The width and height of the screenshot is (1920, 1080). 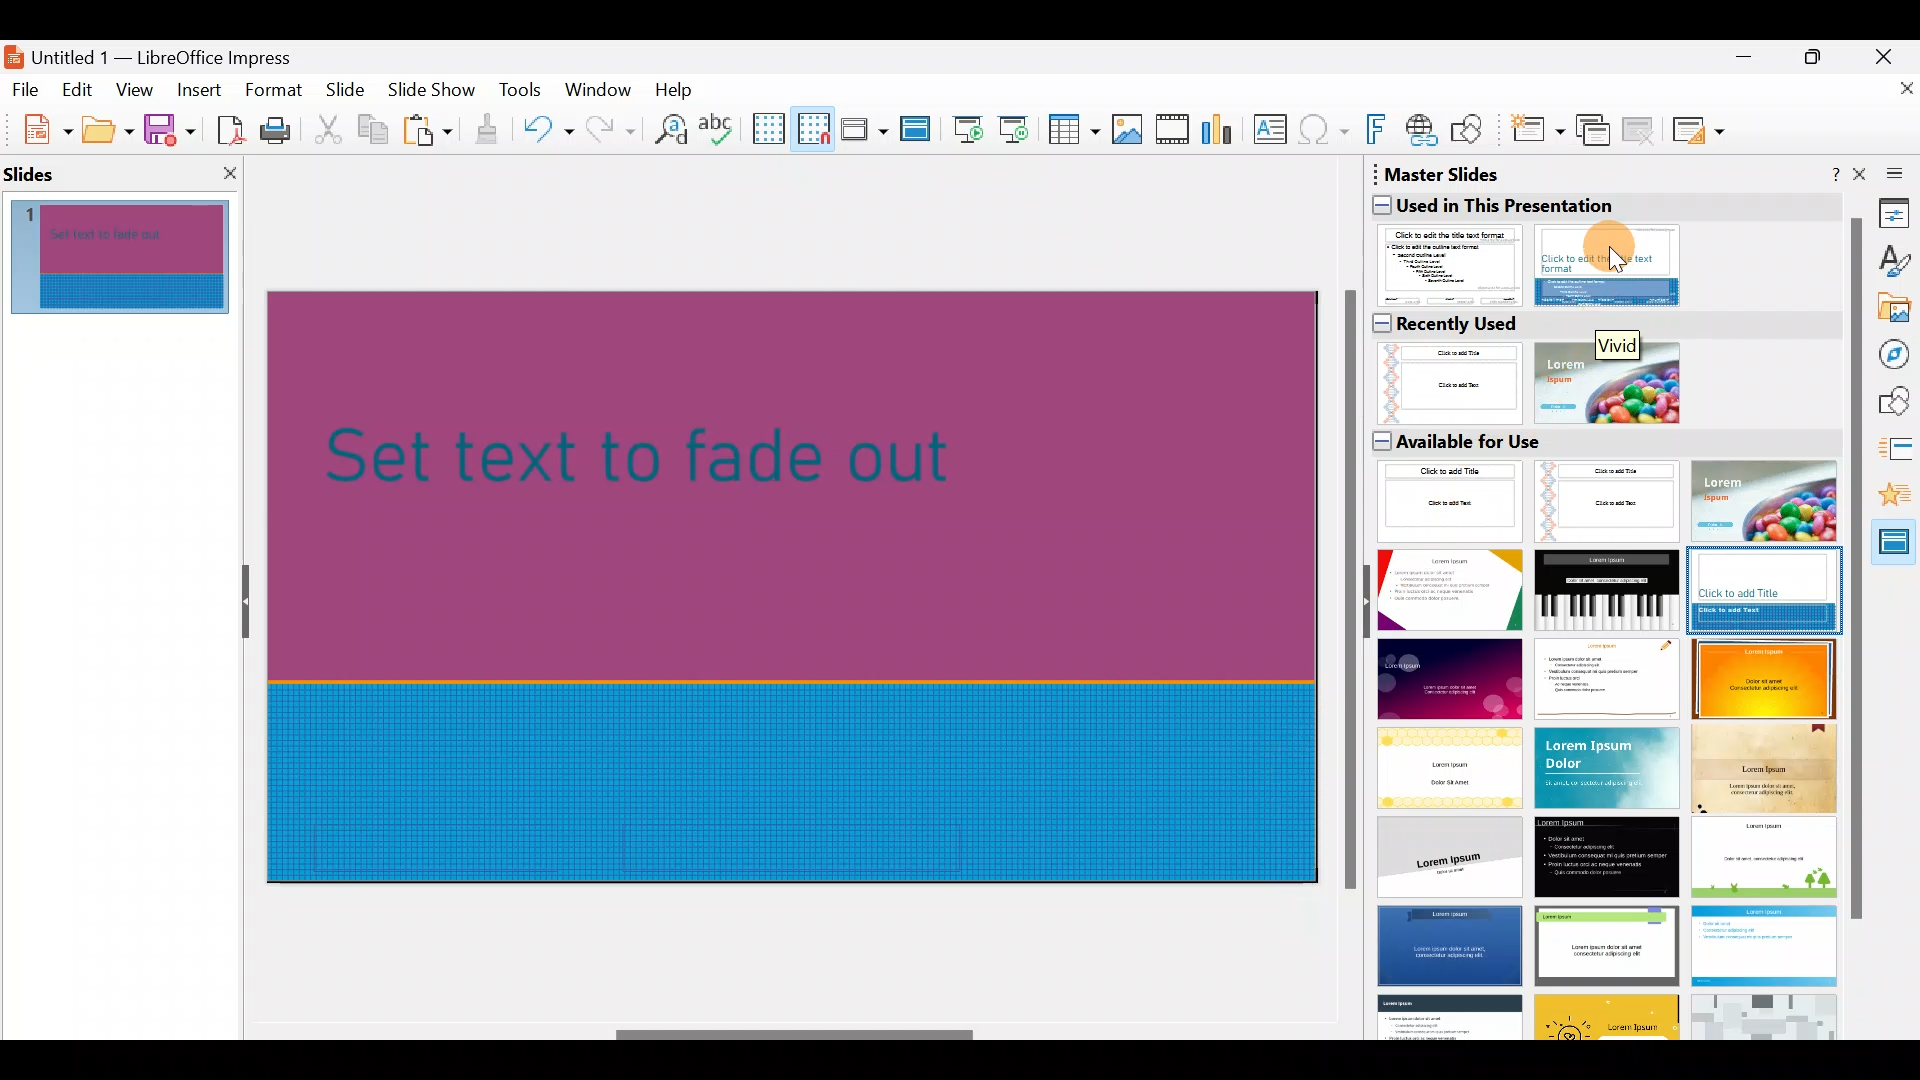 What do you see at coordinates (1895, 97) in the screenshot?
I see `Close document` at bounding box center [1895, 97].